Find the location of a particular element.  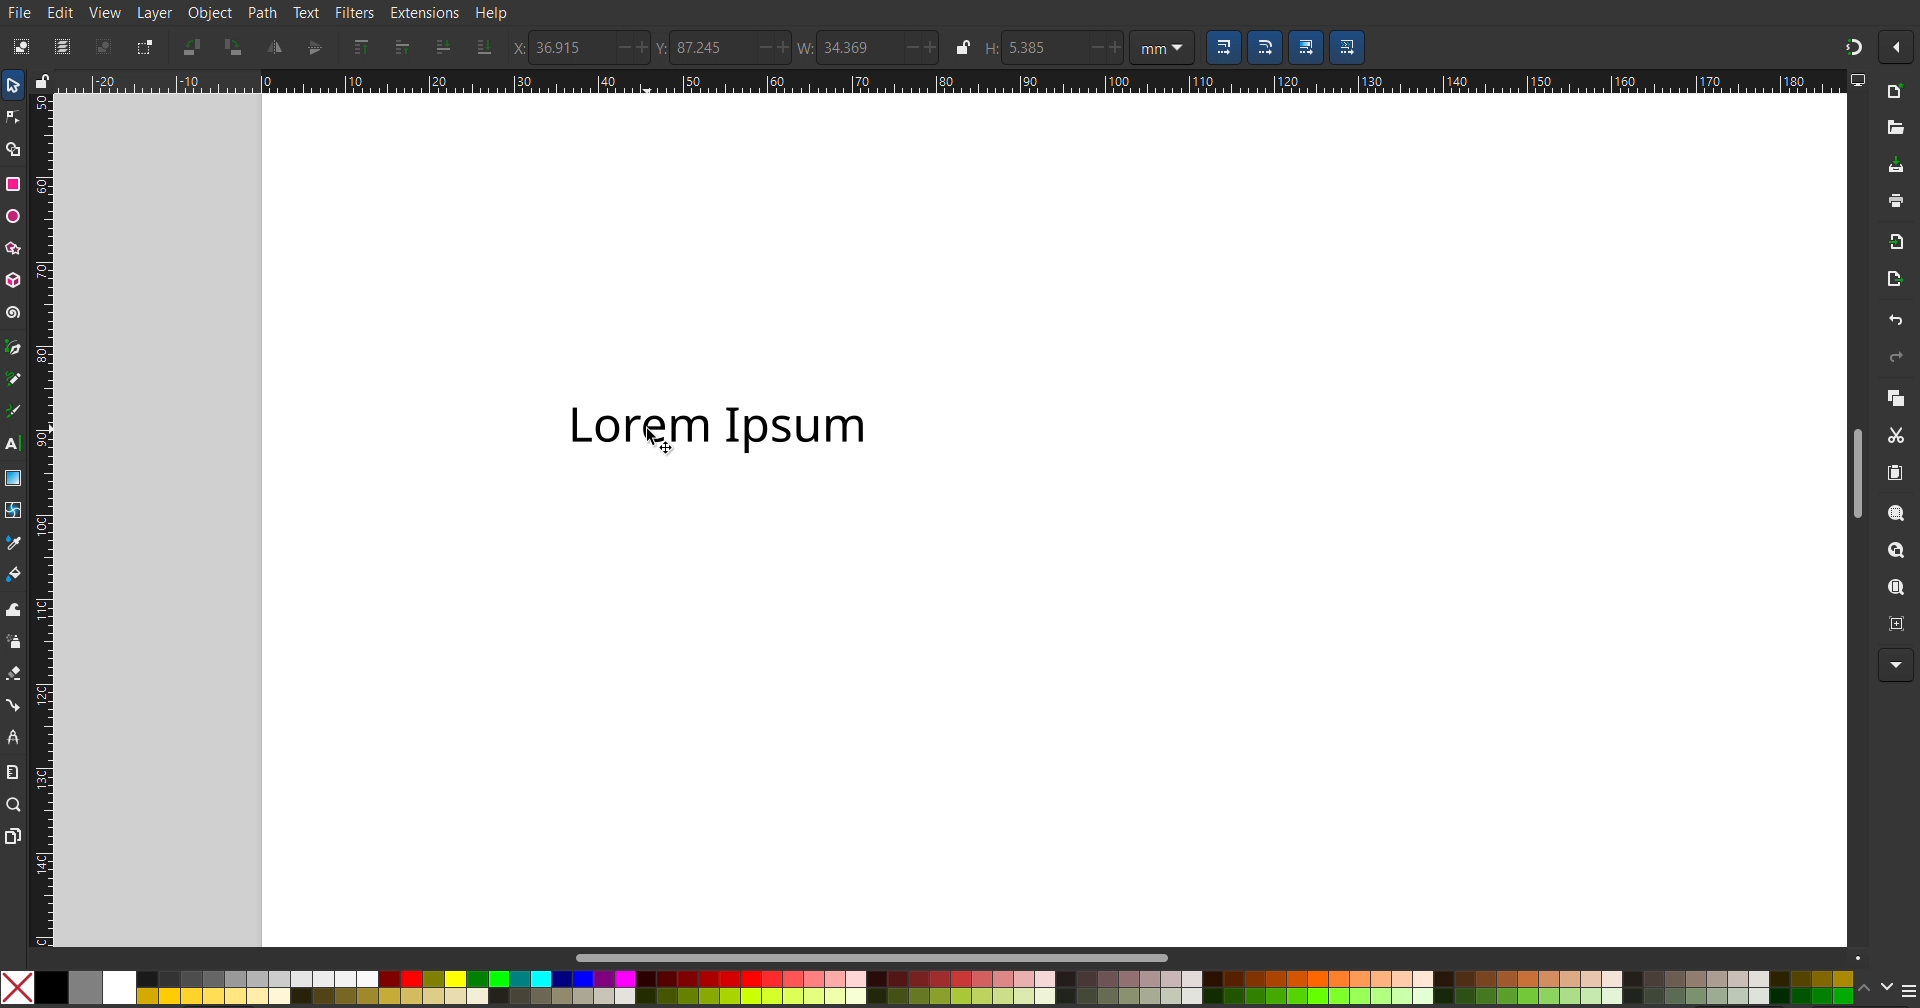

Move to a layer down is located at coordinates (440, 49).